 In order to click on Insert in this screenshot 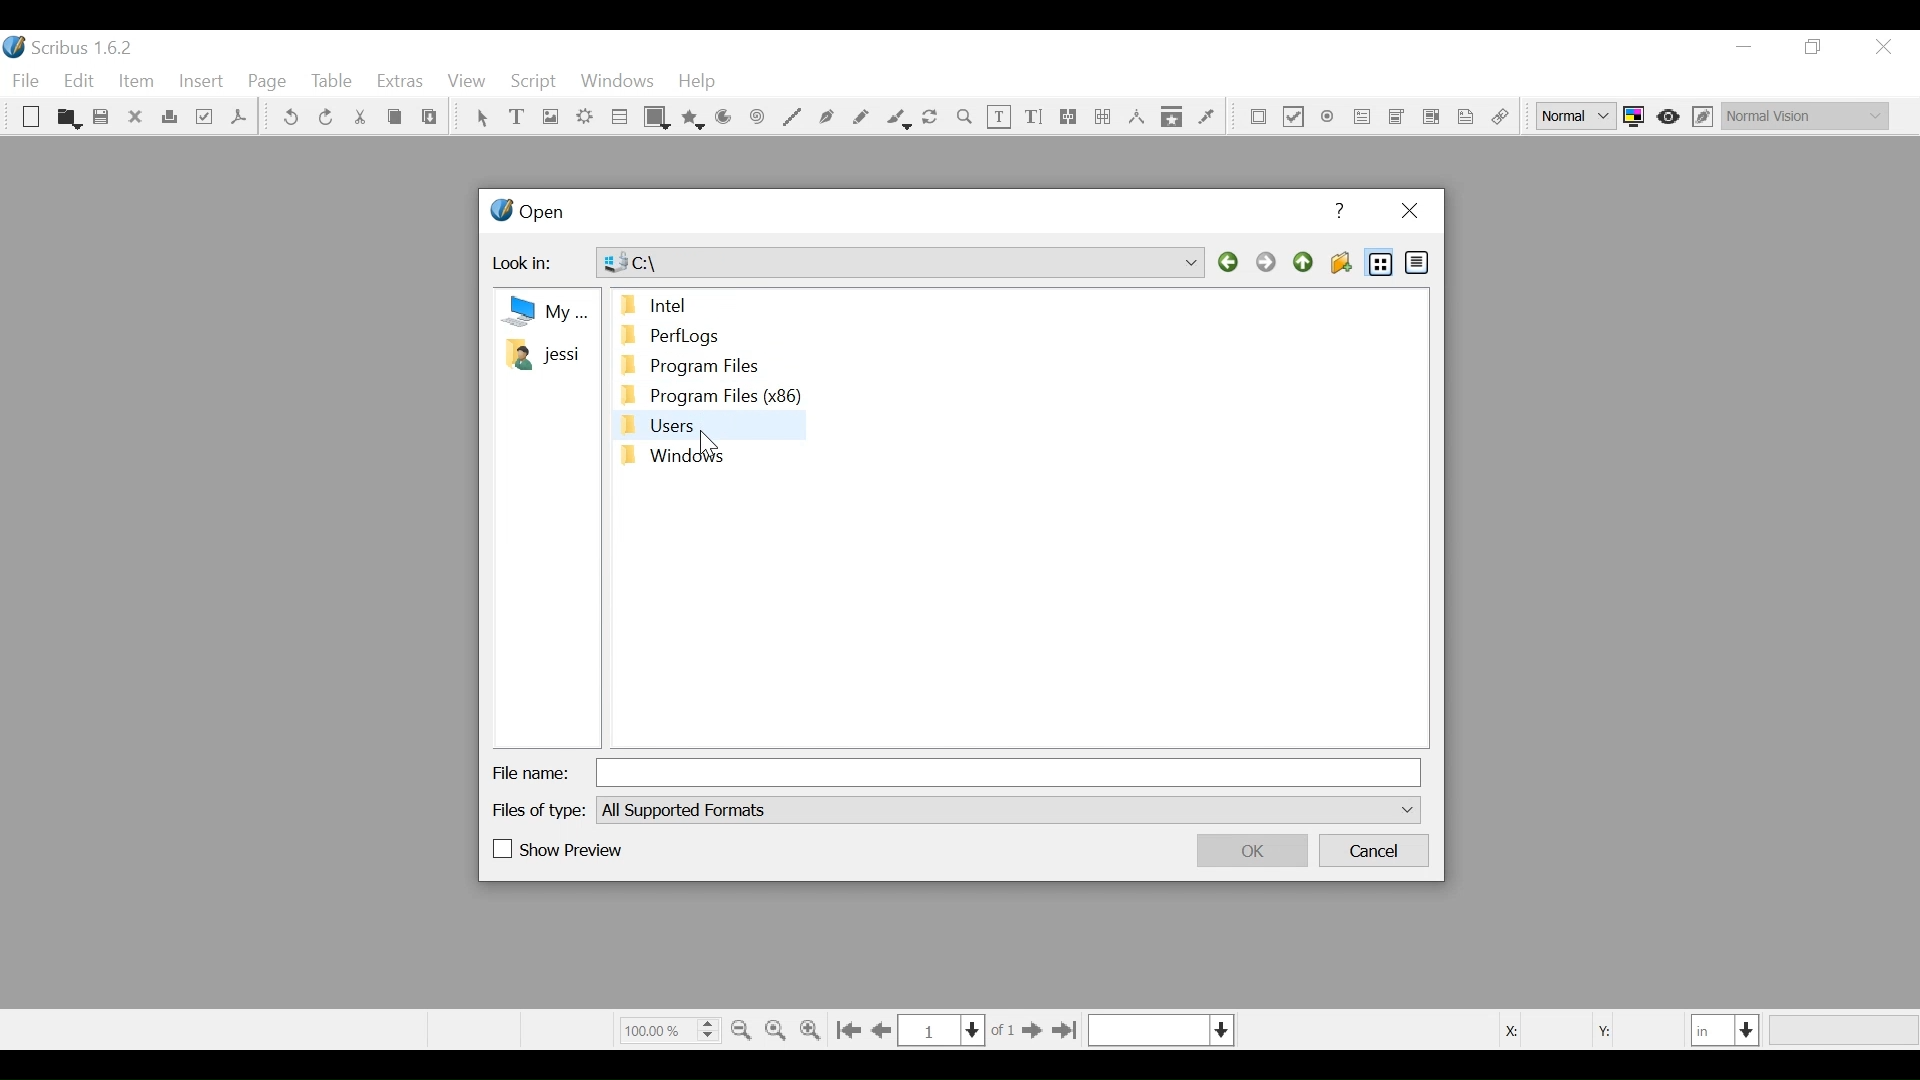, I will do `click(202, 85)`.